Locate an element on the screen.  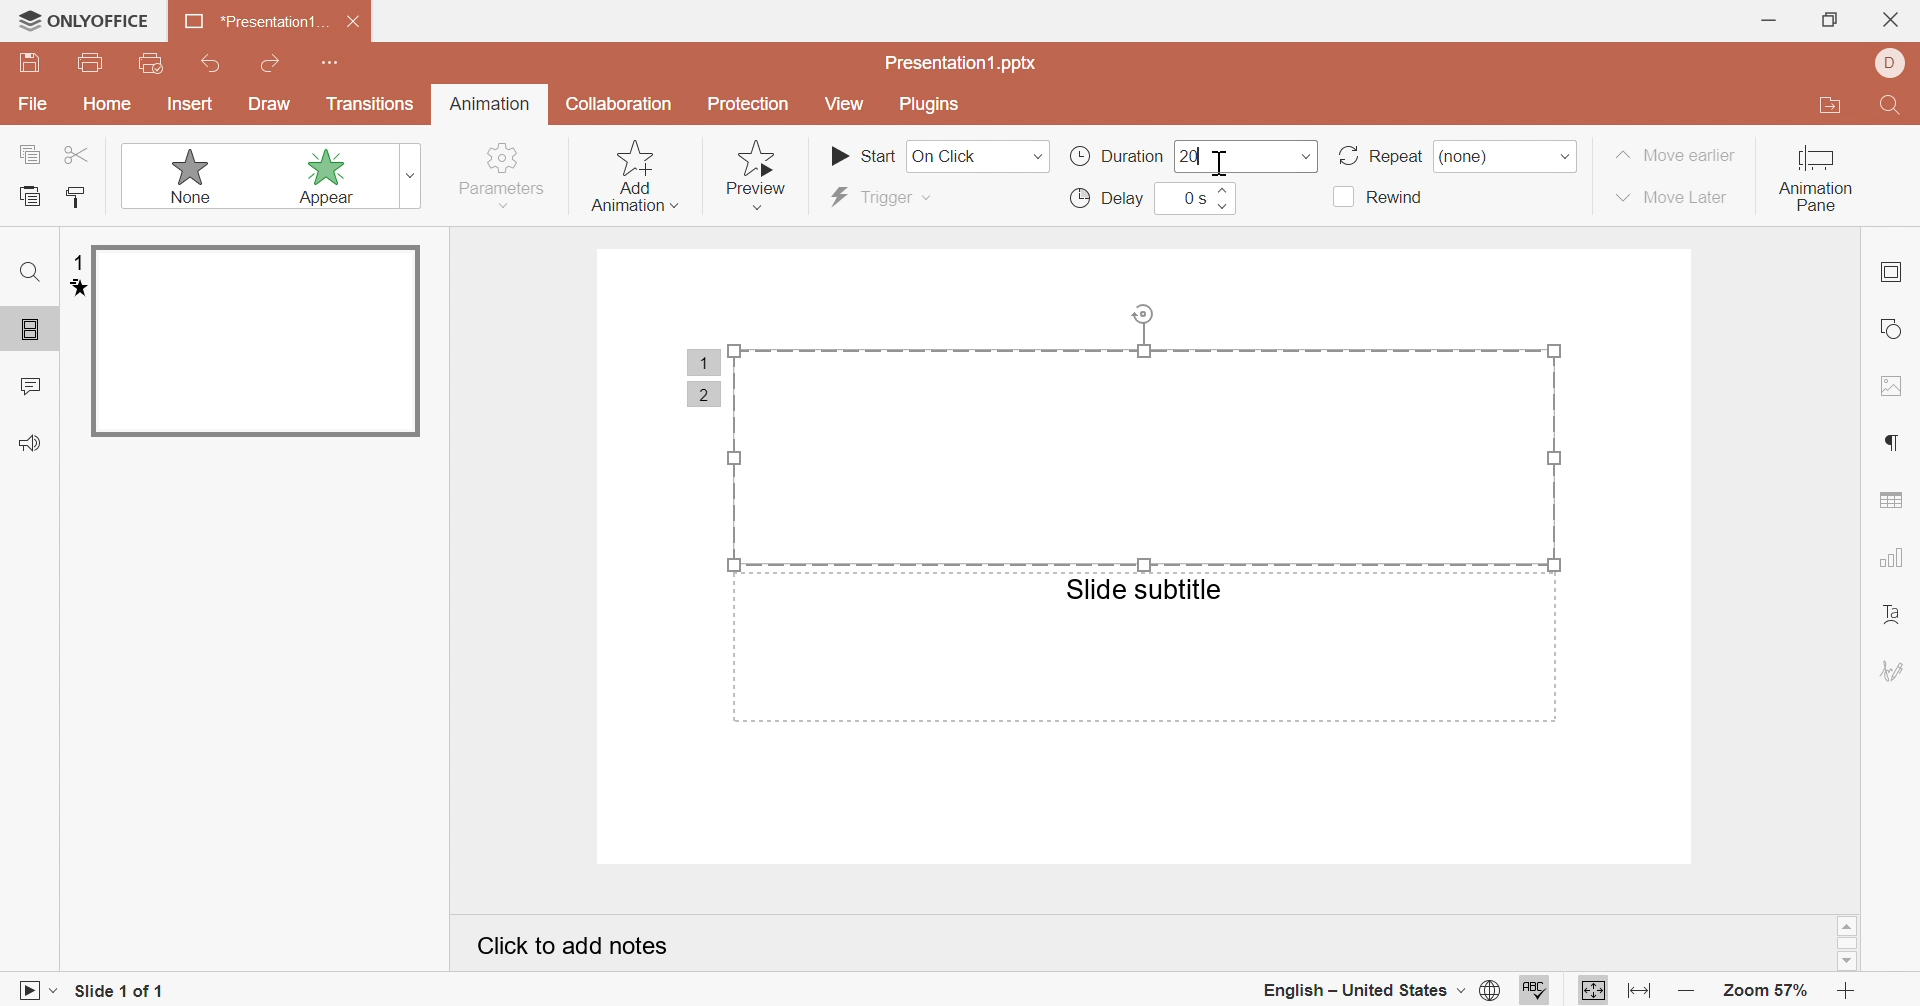
dell is located at coordinates (1892, 62).